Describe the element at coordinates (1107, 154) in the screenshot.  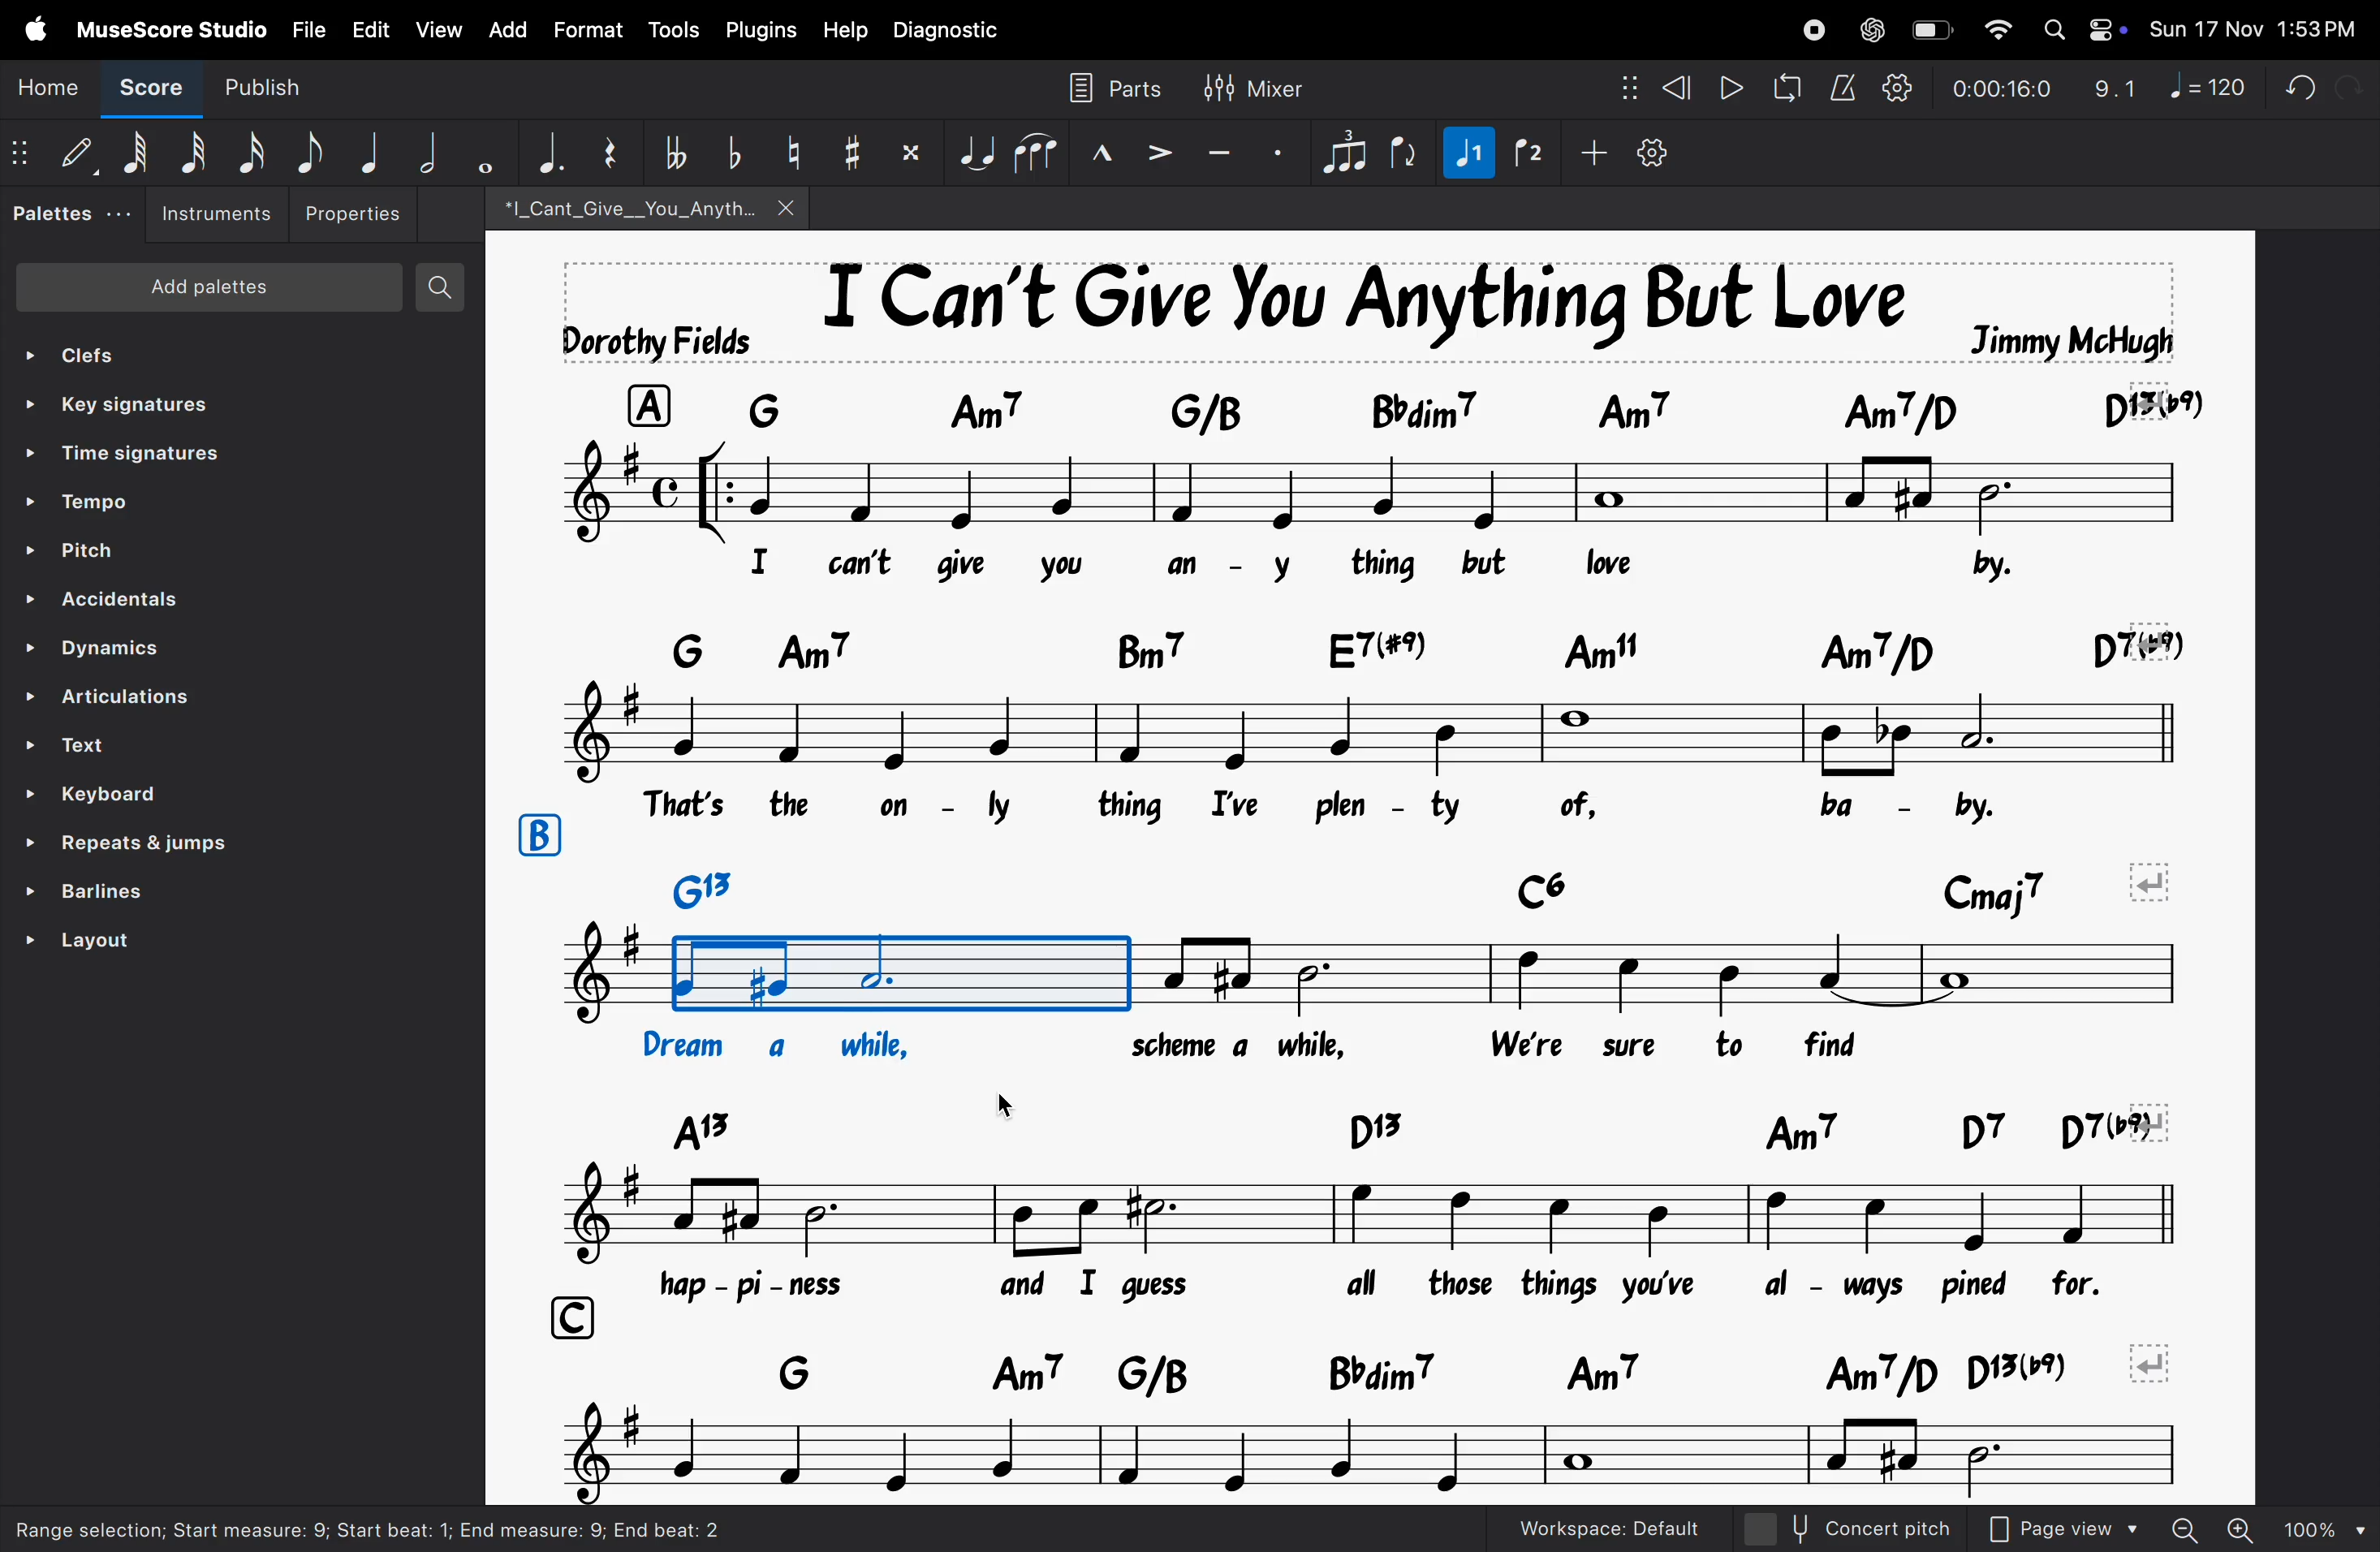
I see `marcato` at that location.